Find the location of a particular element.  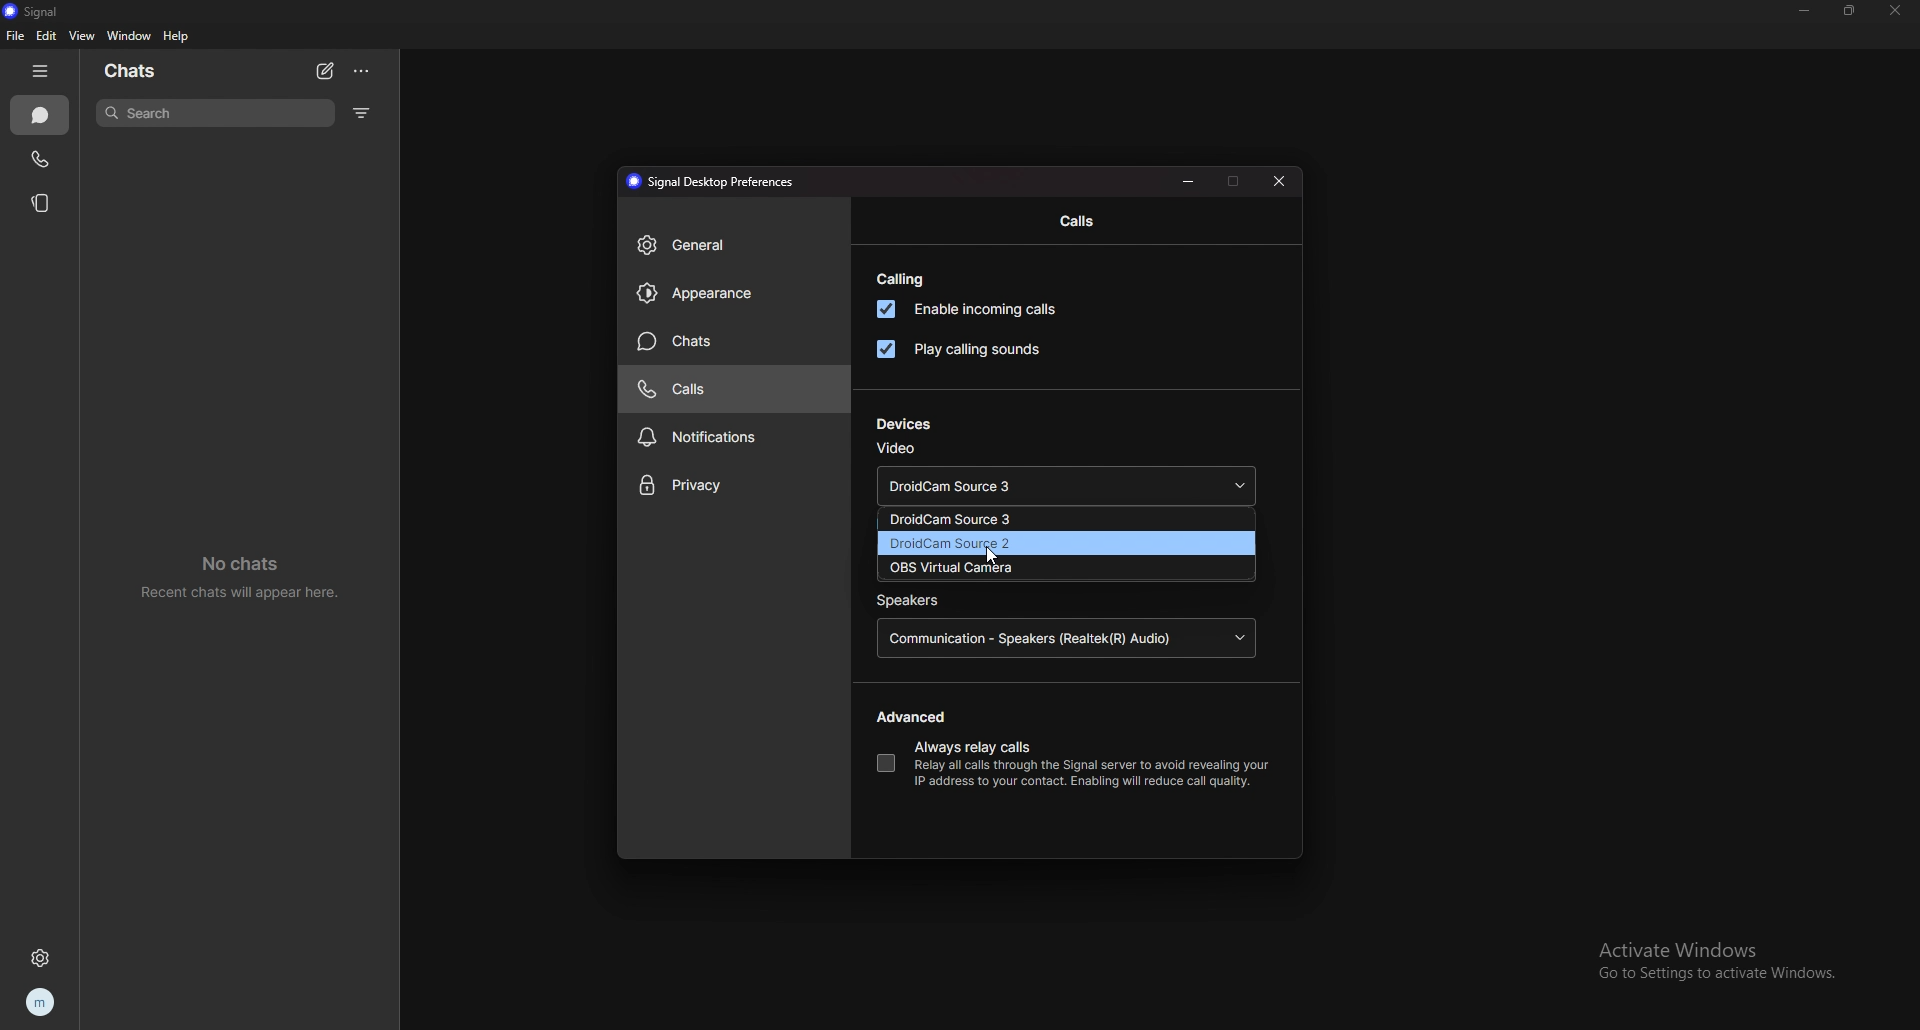

close is located at coordinates (1282, 179).